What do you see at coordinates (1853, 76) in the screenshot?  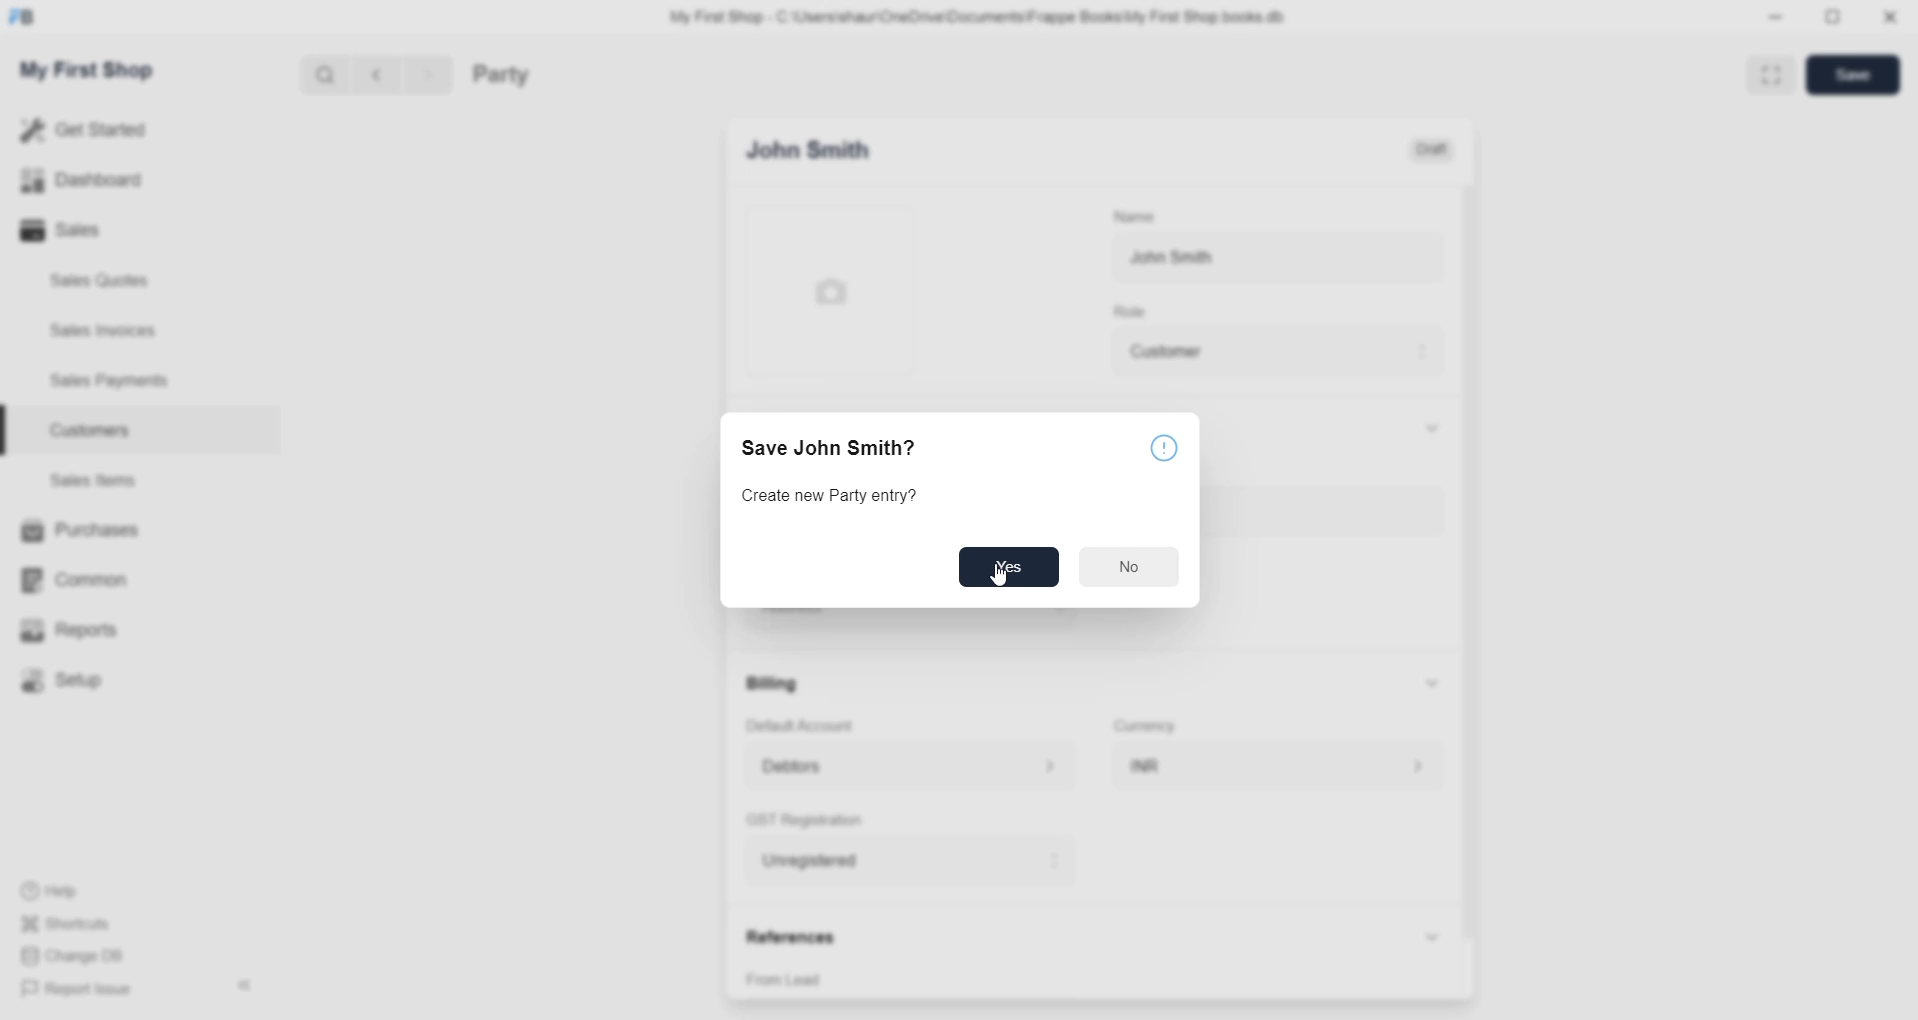 I see `save` at bounding box center [1853, 76].